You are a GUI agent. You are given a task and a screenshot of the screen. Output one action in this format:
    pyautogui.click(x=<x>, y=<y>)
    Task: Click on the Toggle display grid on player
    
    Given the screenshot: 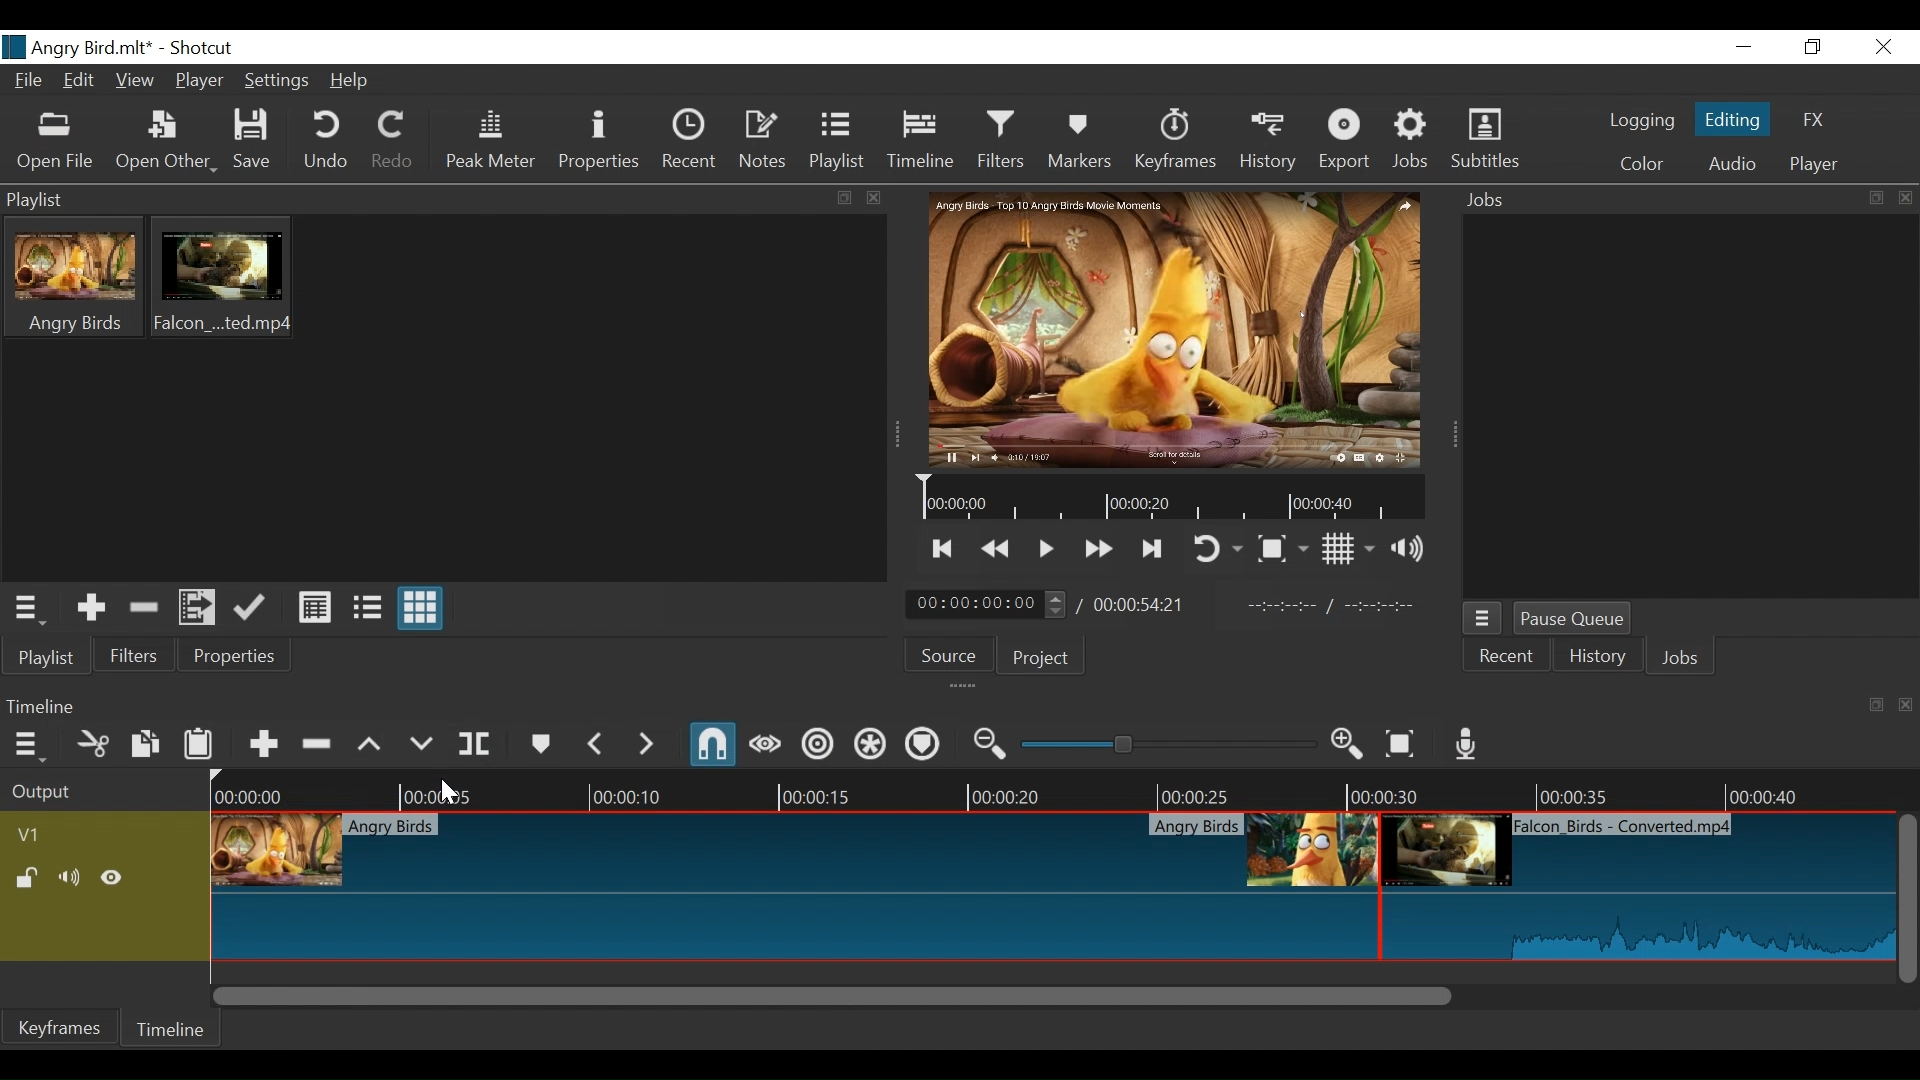 What is the action you would take?
    pyautogui.click(x=1351, y=551)
    